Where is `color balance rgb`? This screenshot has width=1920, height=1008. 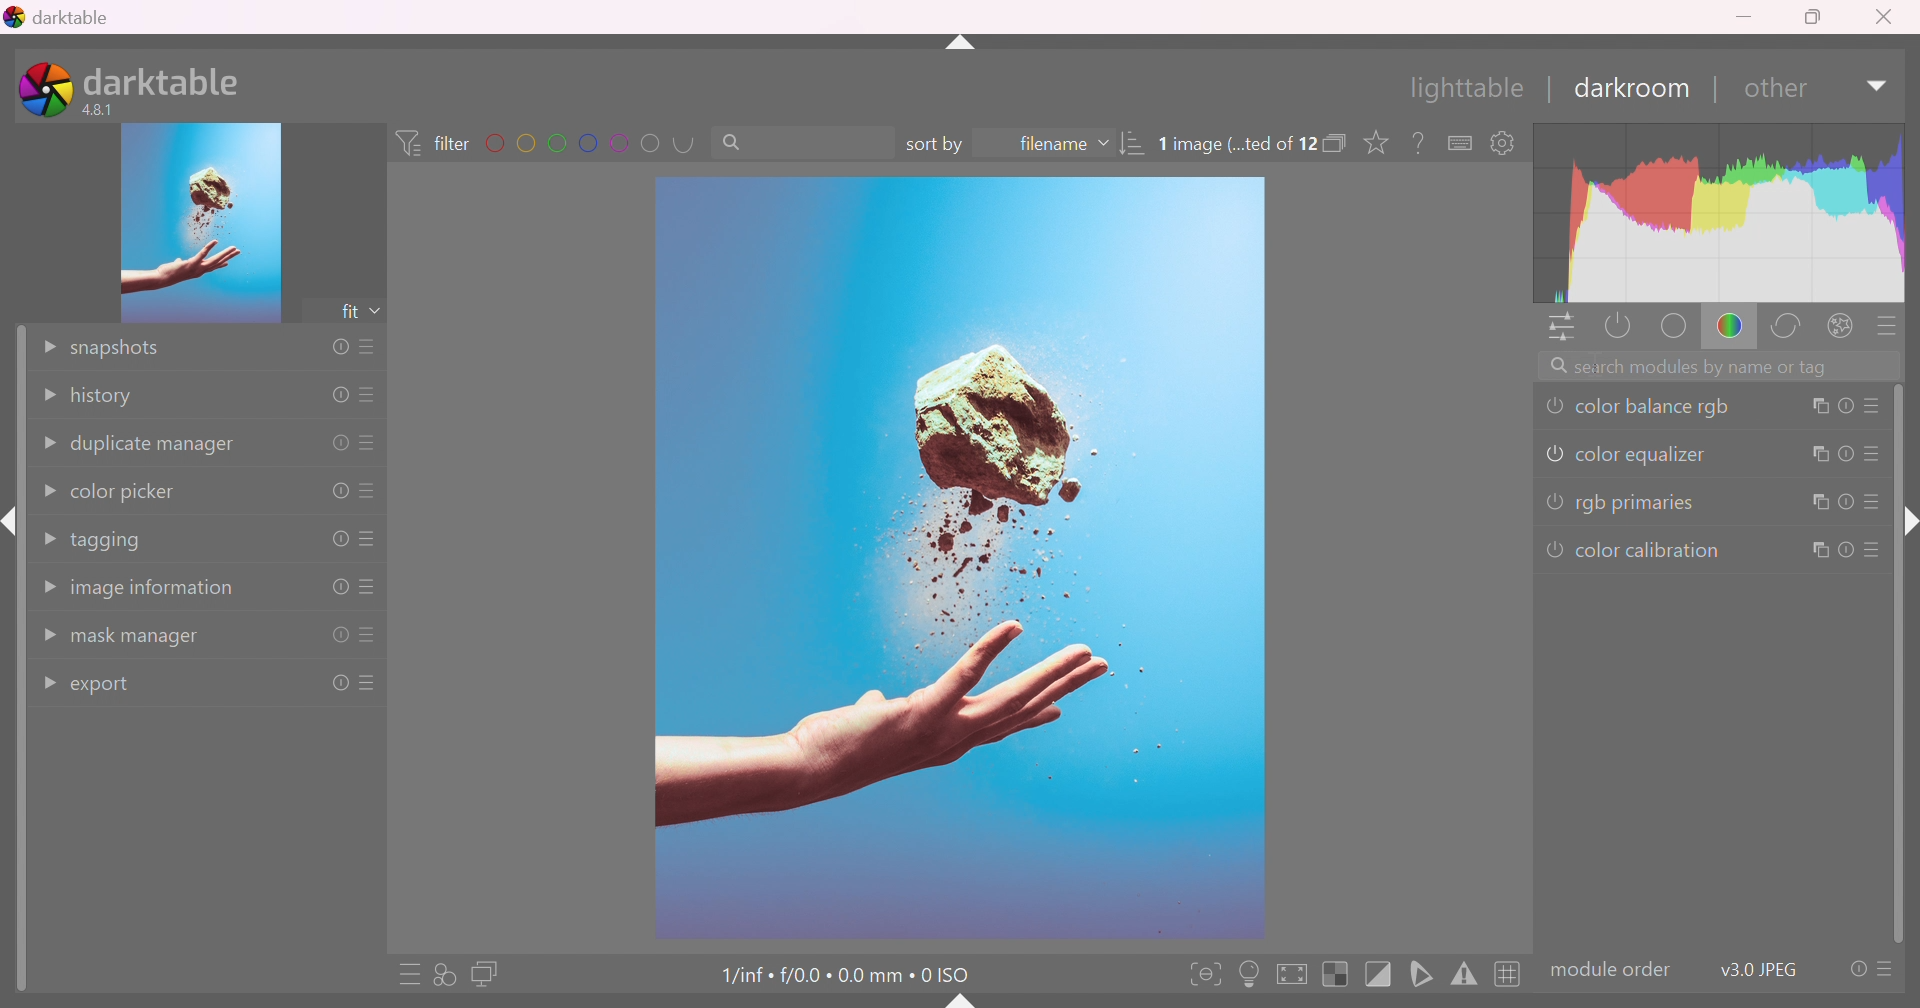
color balance rgb is located at coordinates (1660, 406).